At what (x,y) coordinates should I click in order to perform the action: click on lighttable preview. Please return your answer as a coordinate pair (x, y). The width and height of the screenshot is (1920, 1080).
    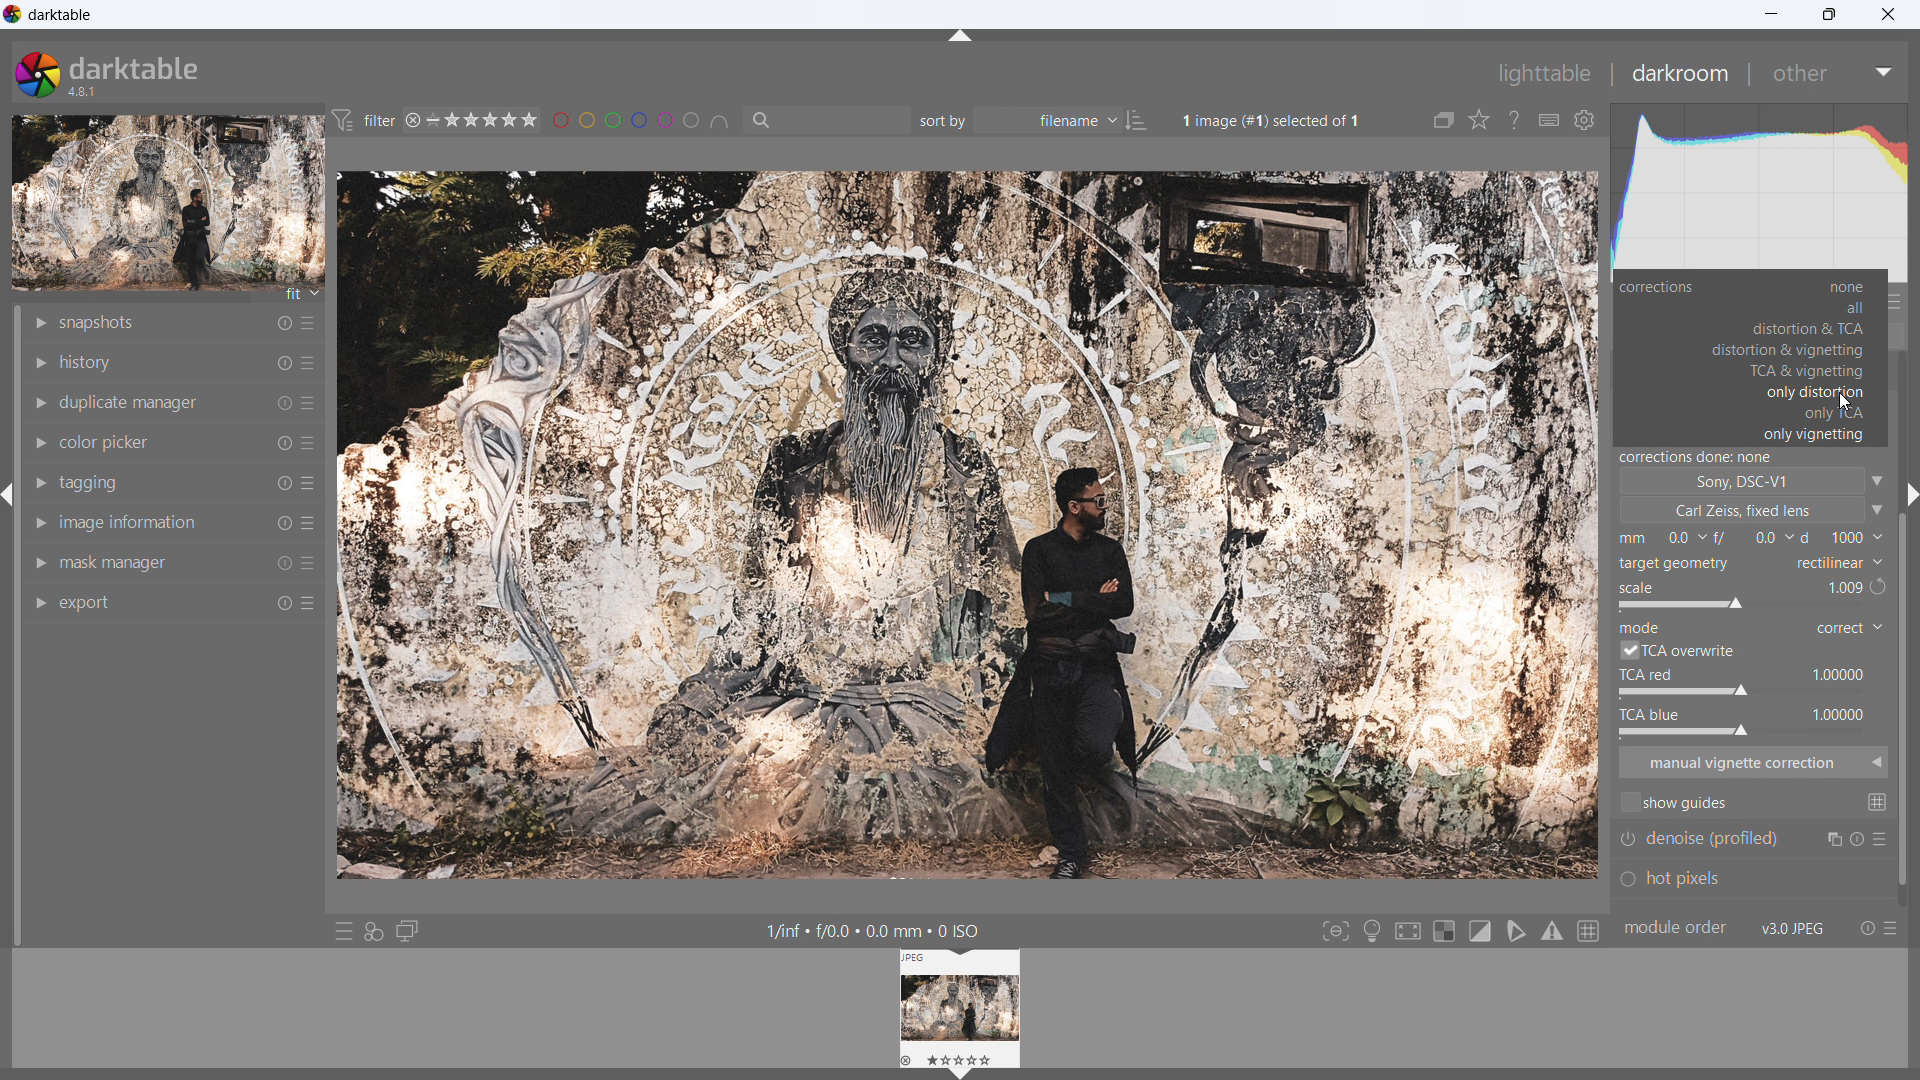
    Looking at the image, I should click on (959, 1009).